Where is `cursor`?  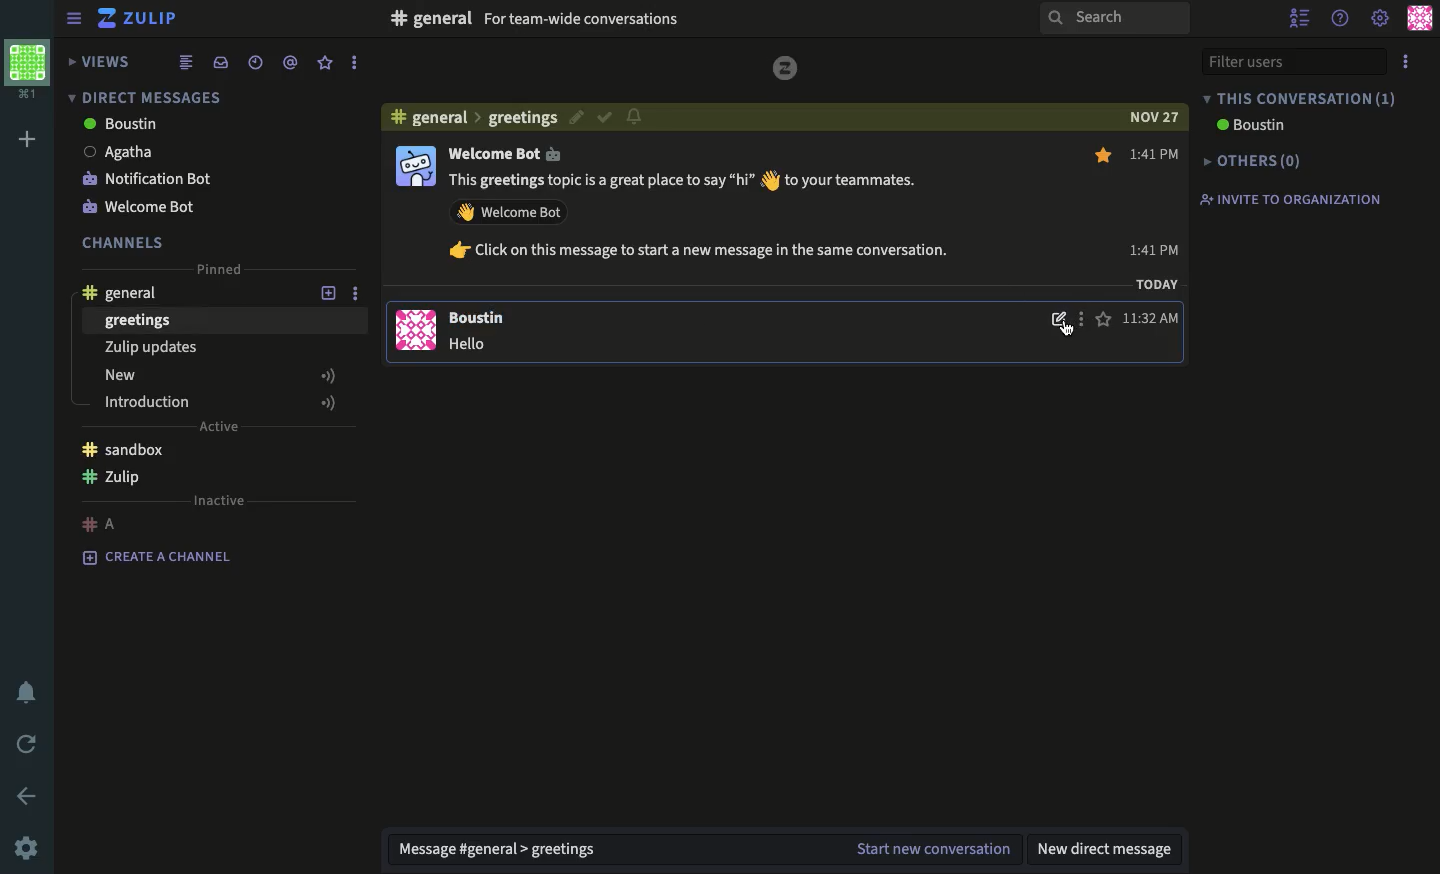 cursor is located at coordinates (1068, 332).